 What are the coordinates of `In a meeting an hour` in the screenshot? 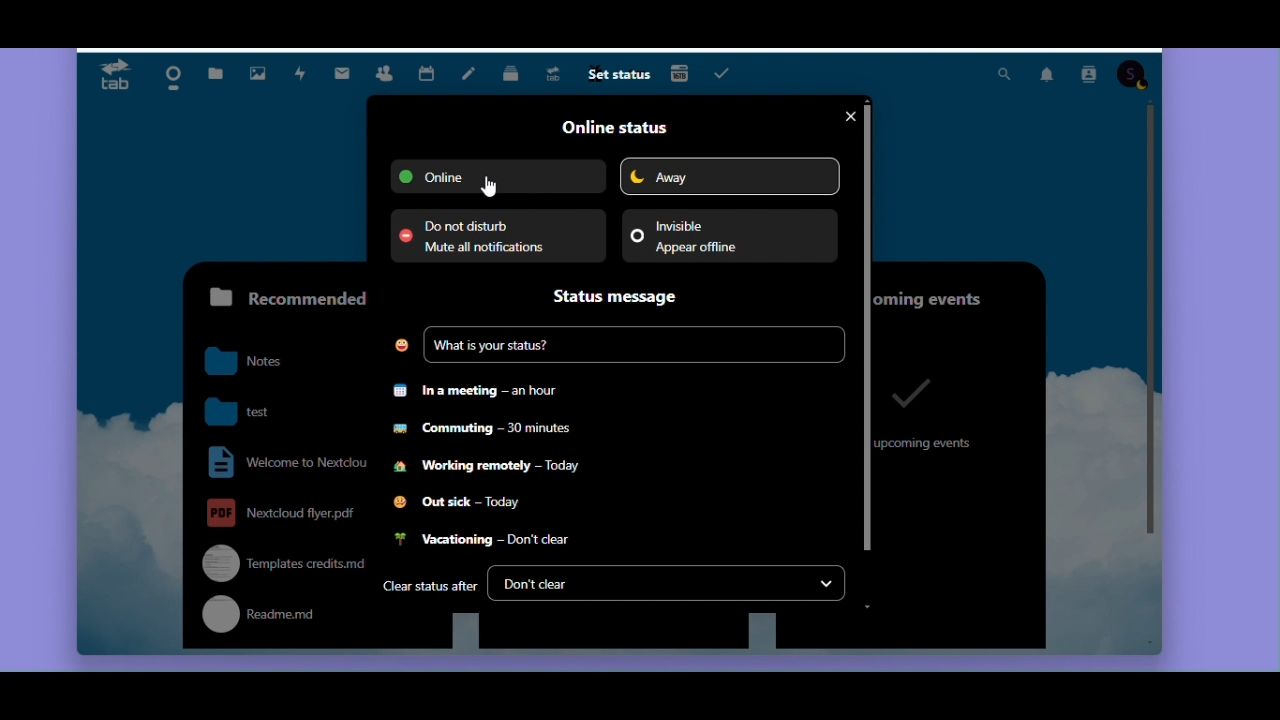 It's located at (479, 391).